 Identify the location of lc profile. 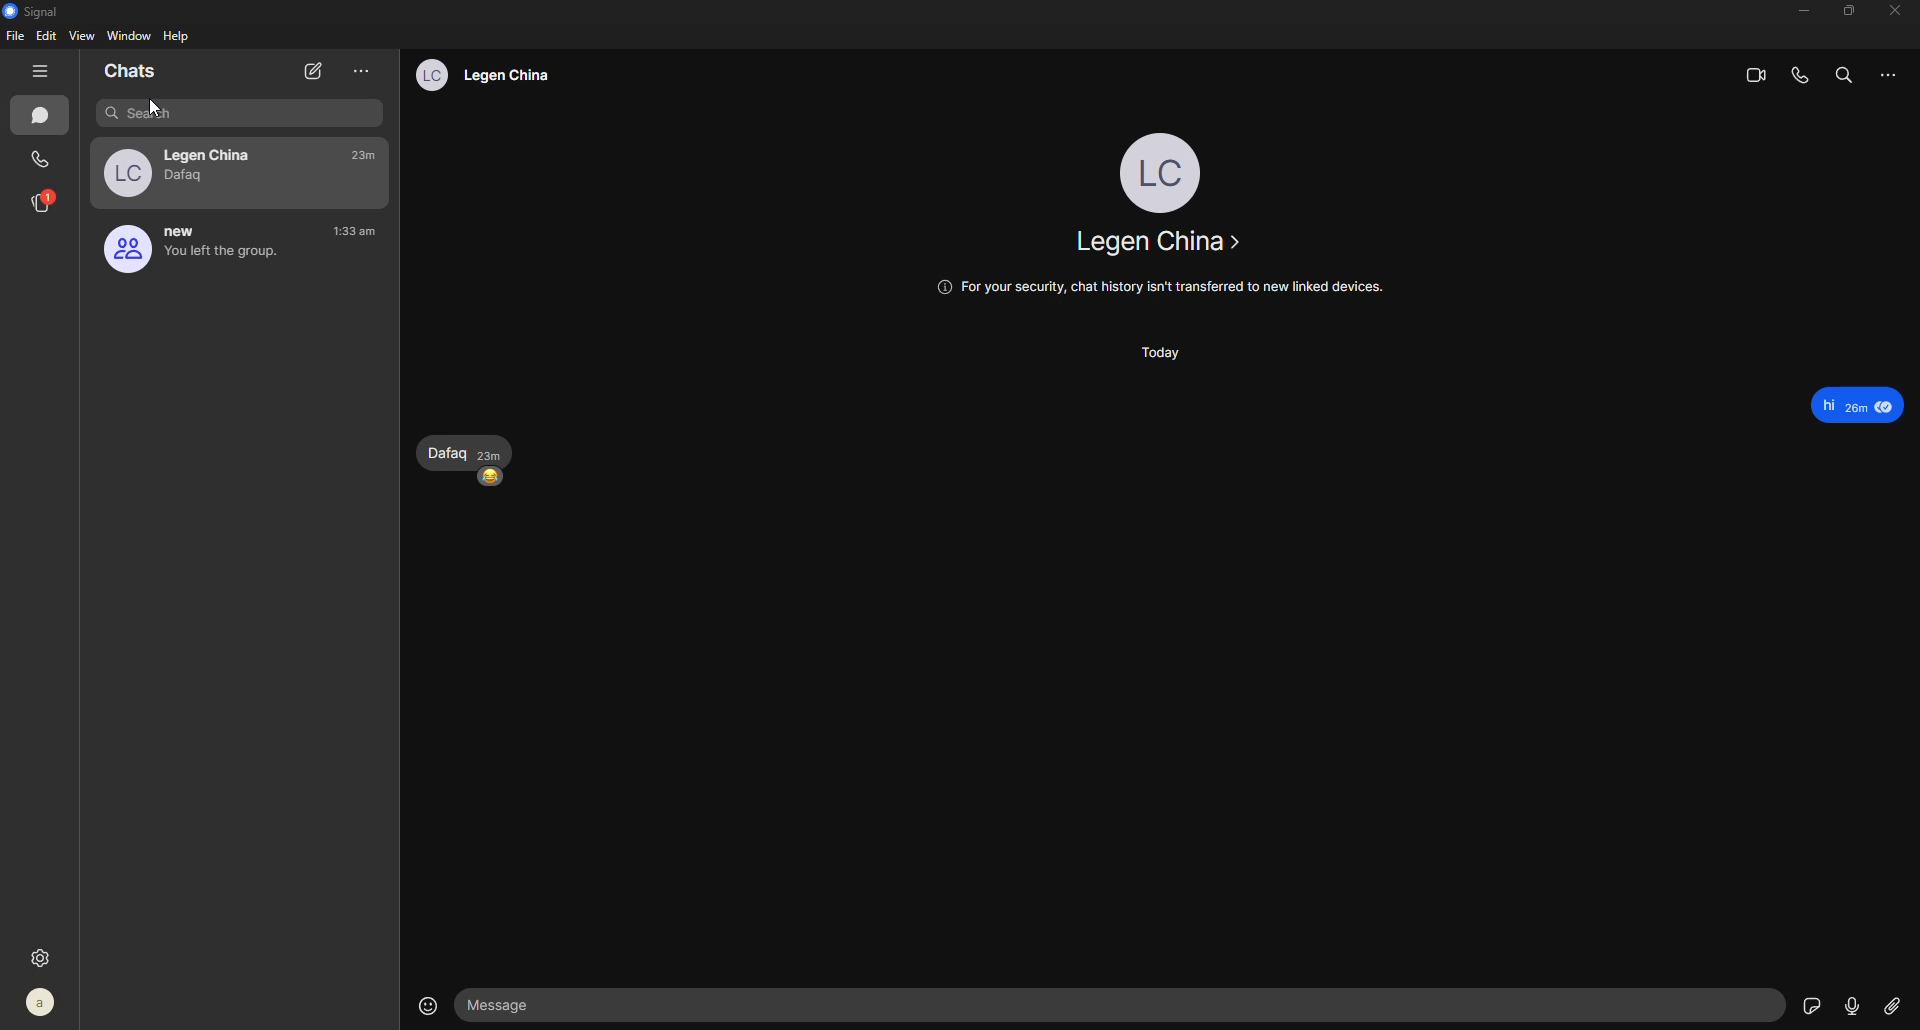
(431, 77).